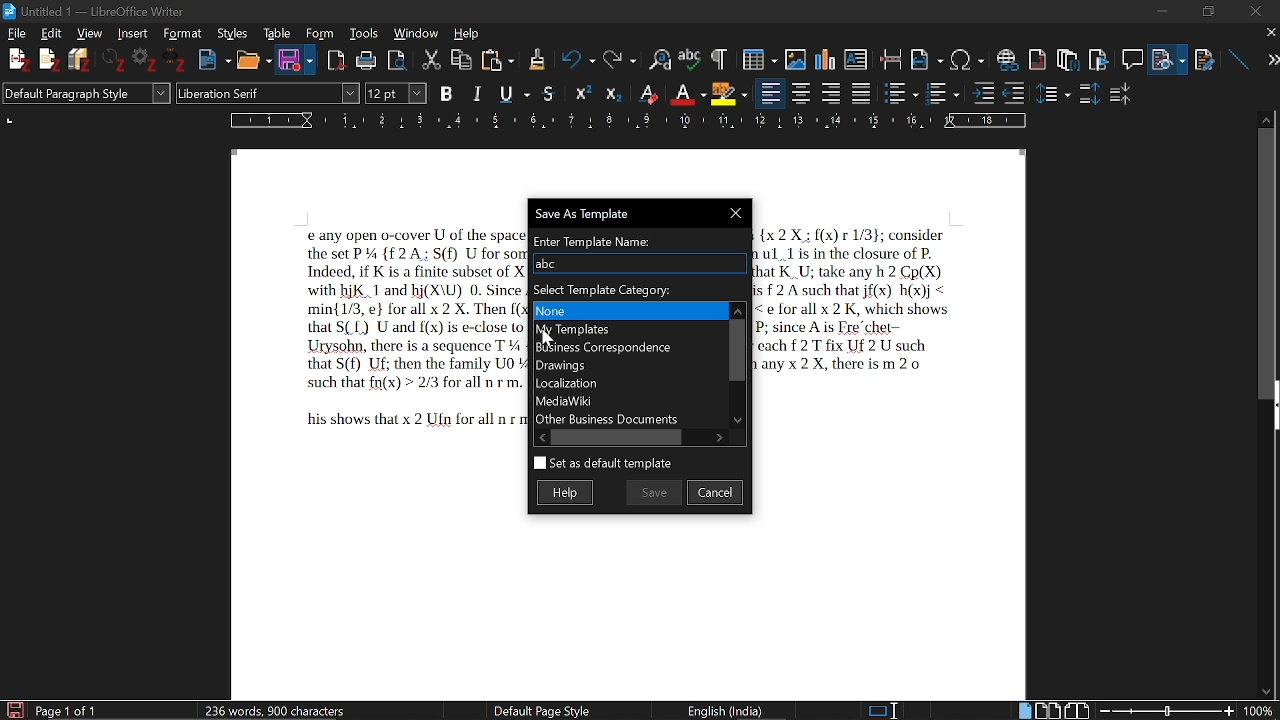 The image size is (1280, 720). Describe the element at coordinates (416, 34) in the screenshot. I see `Window` at that location.